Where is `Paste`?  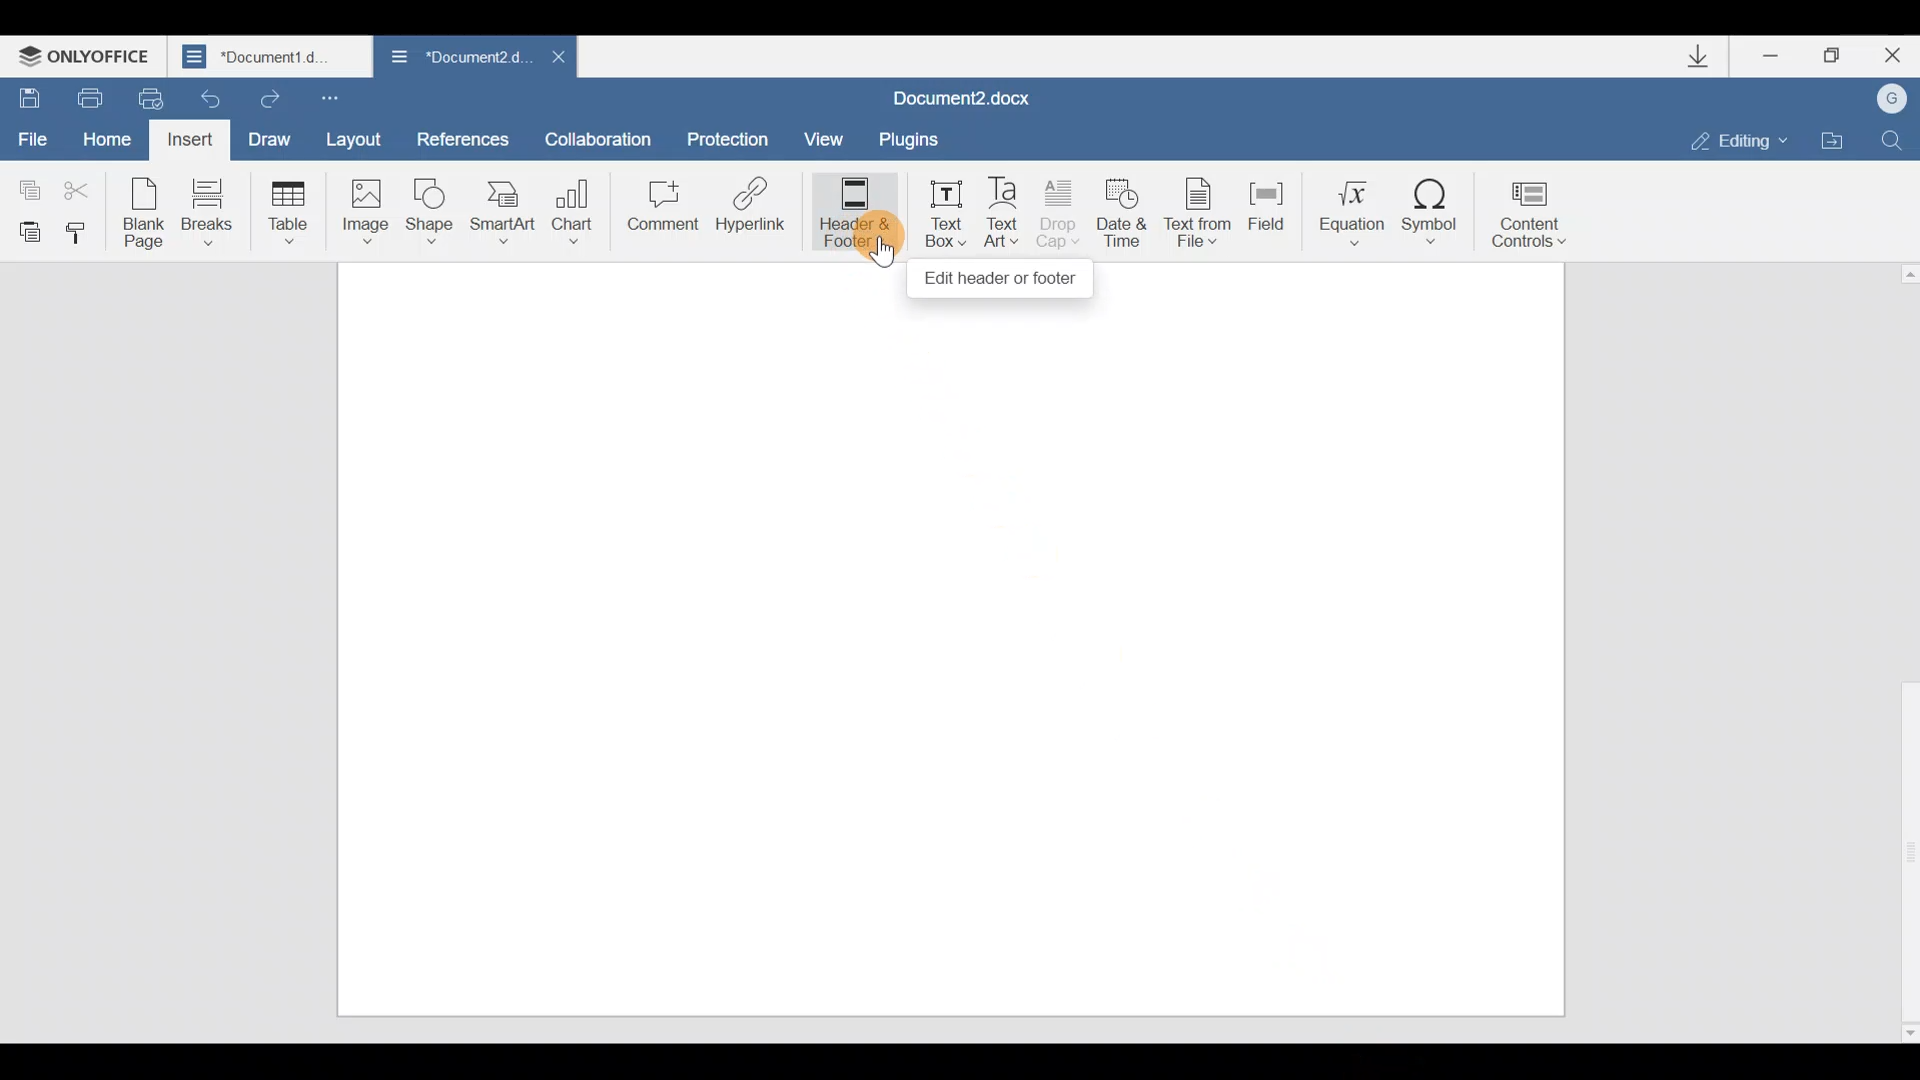 Paste is located at coordinates (26, 230).